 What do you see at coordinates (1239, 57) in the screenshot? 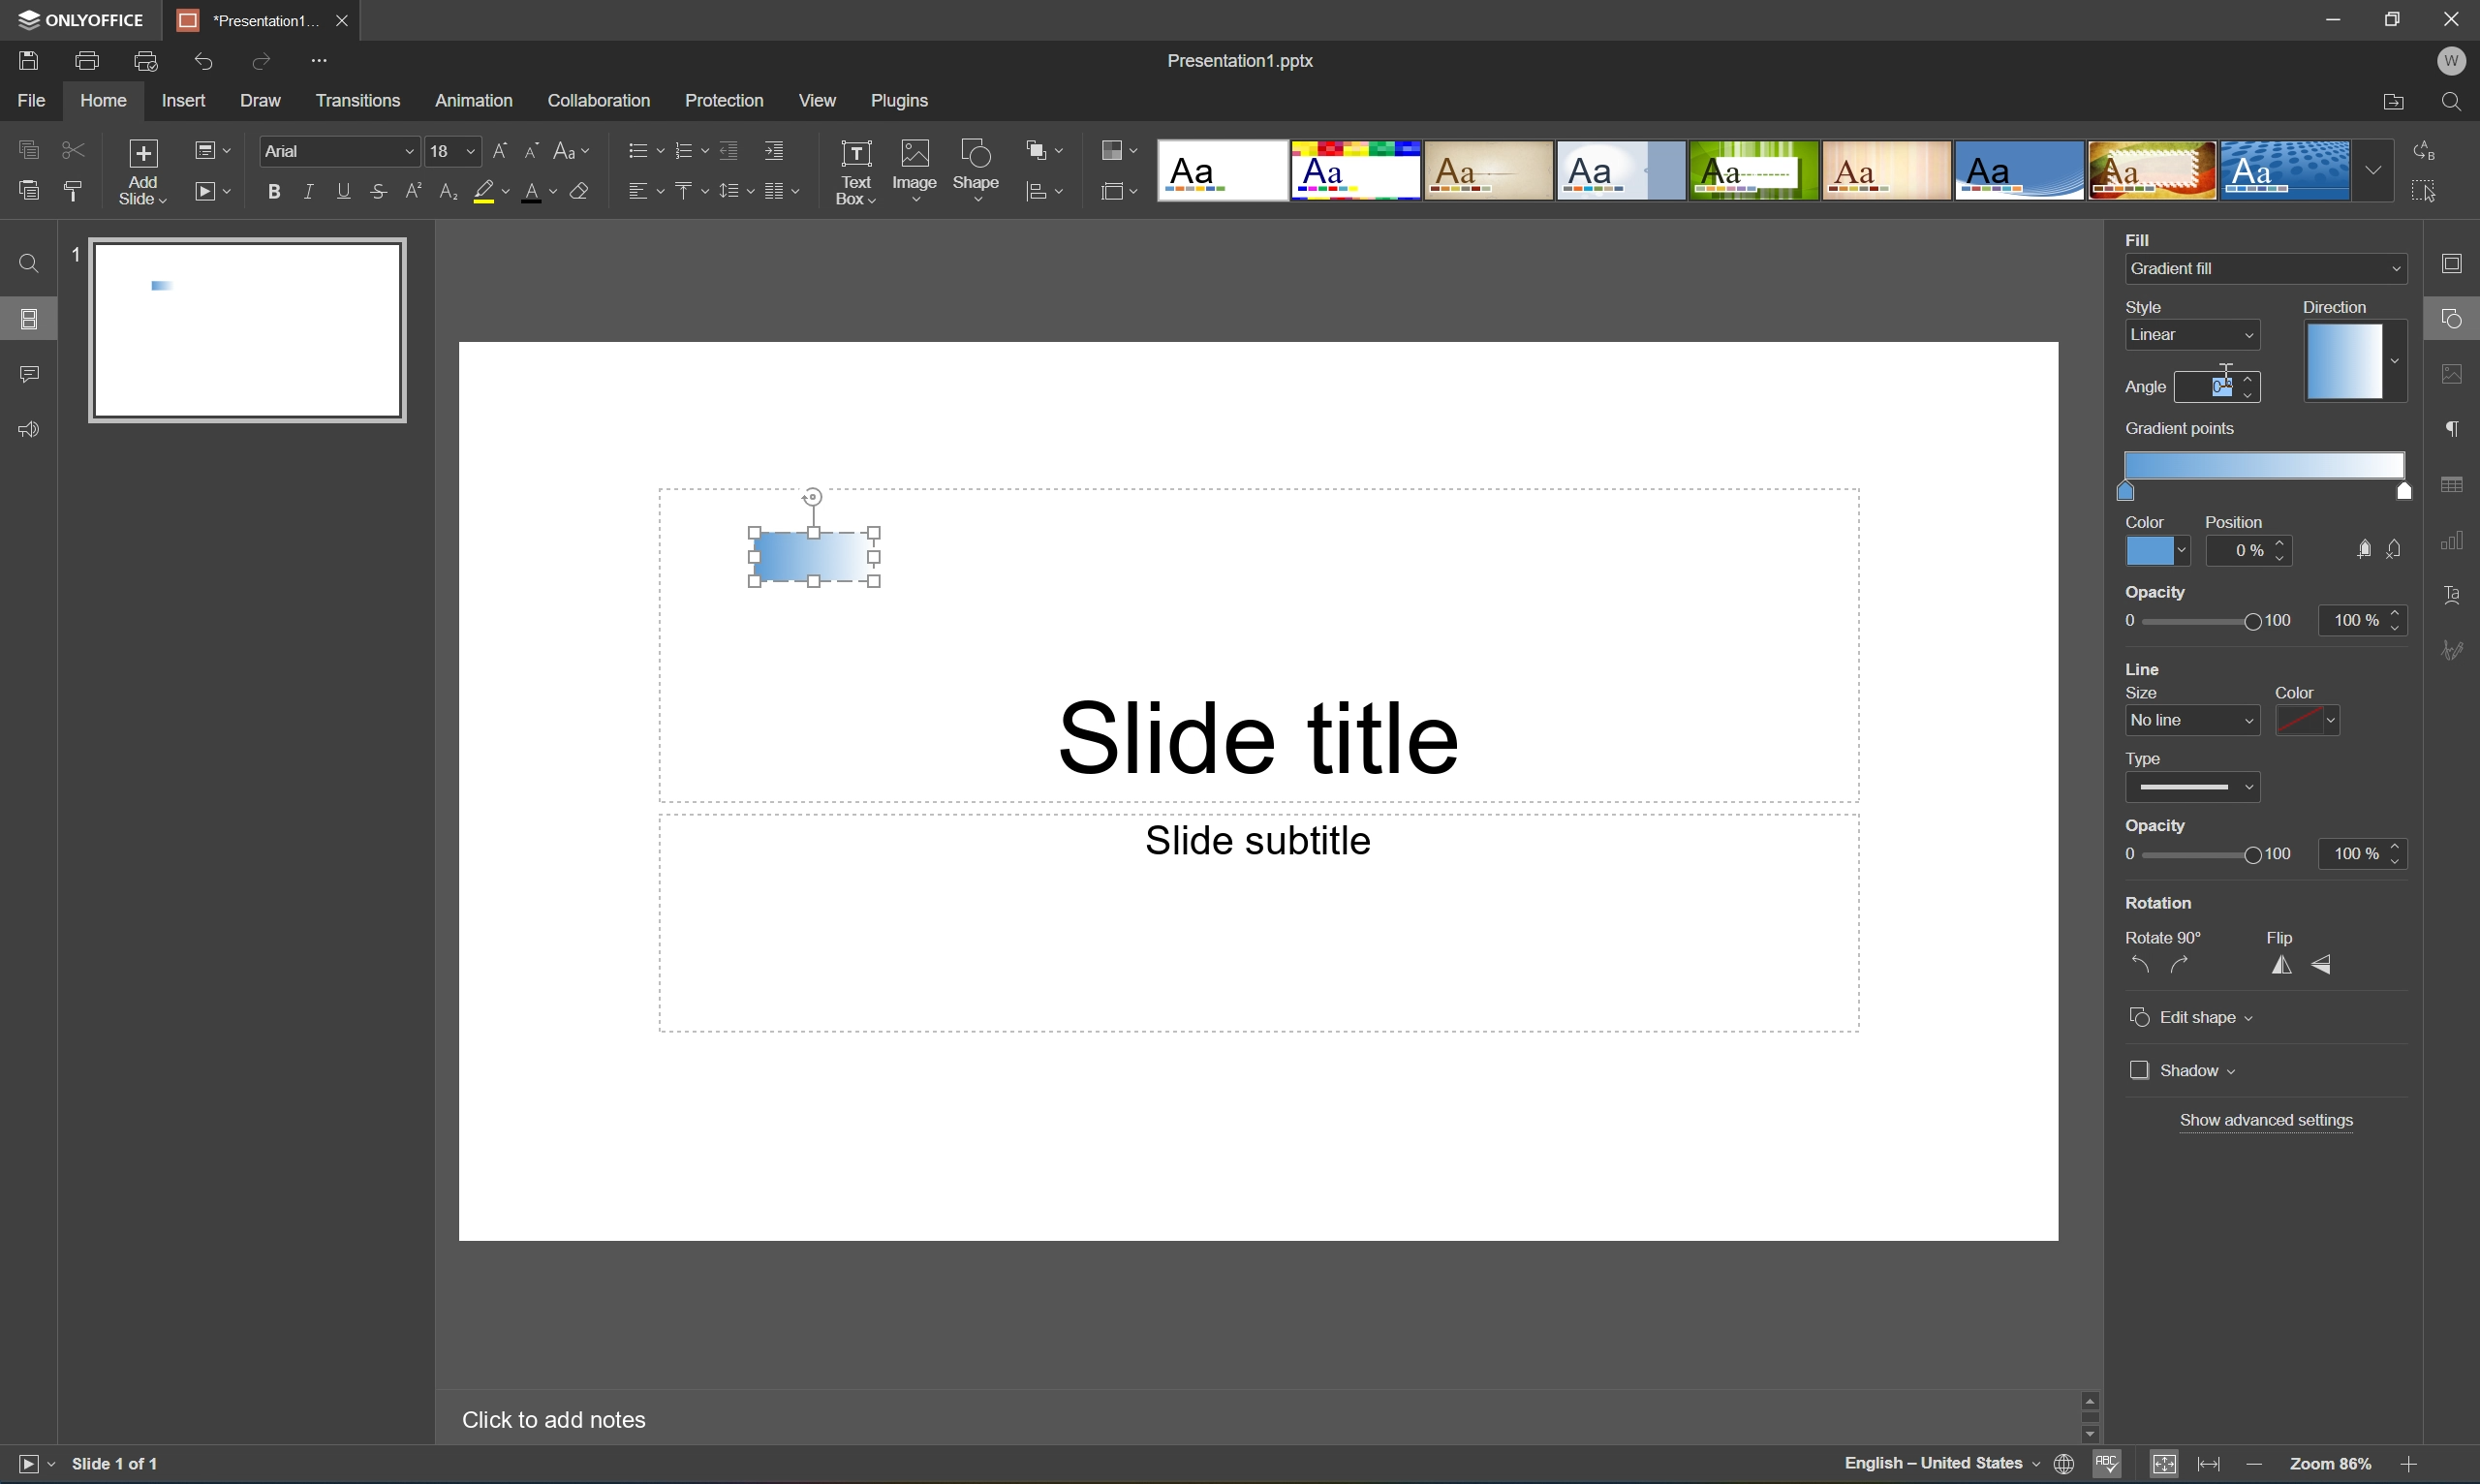
I see `Presentation1.pptx` at bounding box center [1239, 57].